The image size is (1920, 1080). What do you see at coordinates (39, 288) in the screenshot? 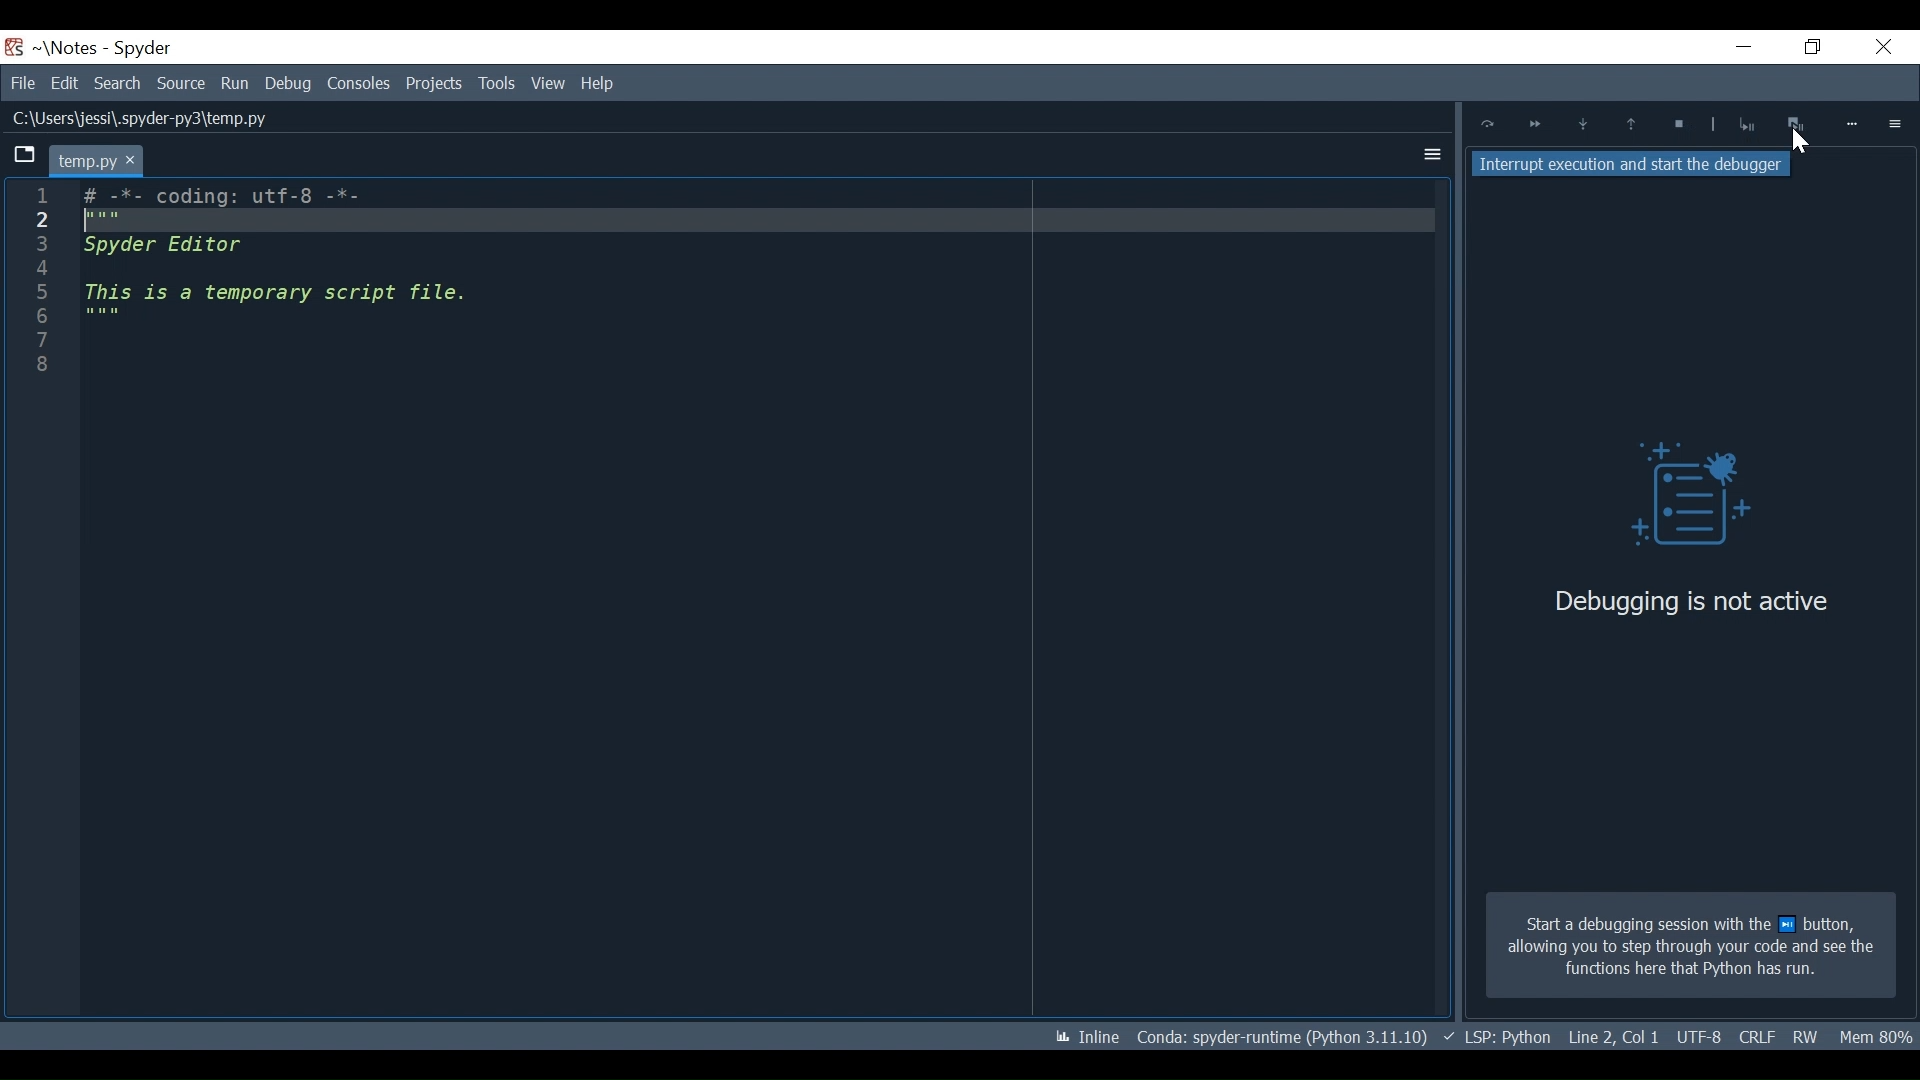
I see `1 2 3 4 5 6 7 8` at bounding box center [39, 288].